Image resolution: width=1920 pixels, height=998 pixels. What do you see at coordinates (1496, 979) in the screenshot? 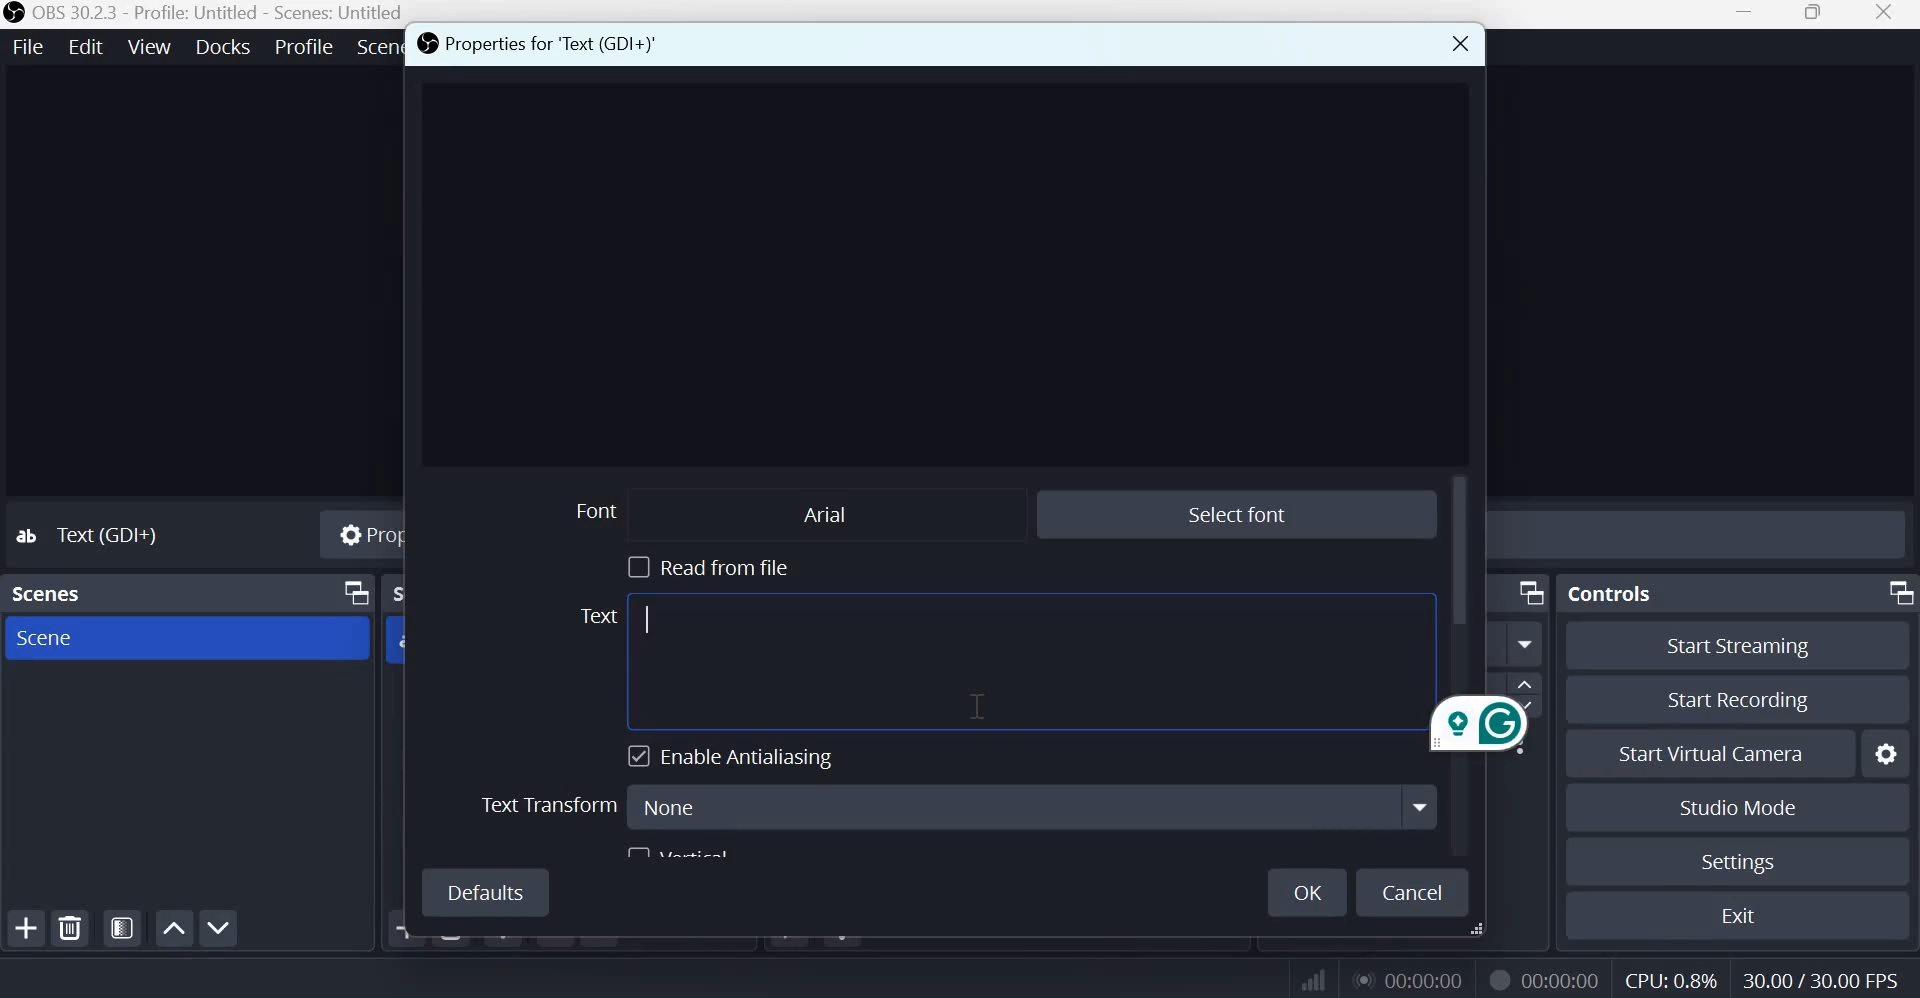
I see `Recording Status Icon` at bounding box center [1496, 979].